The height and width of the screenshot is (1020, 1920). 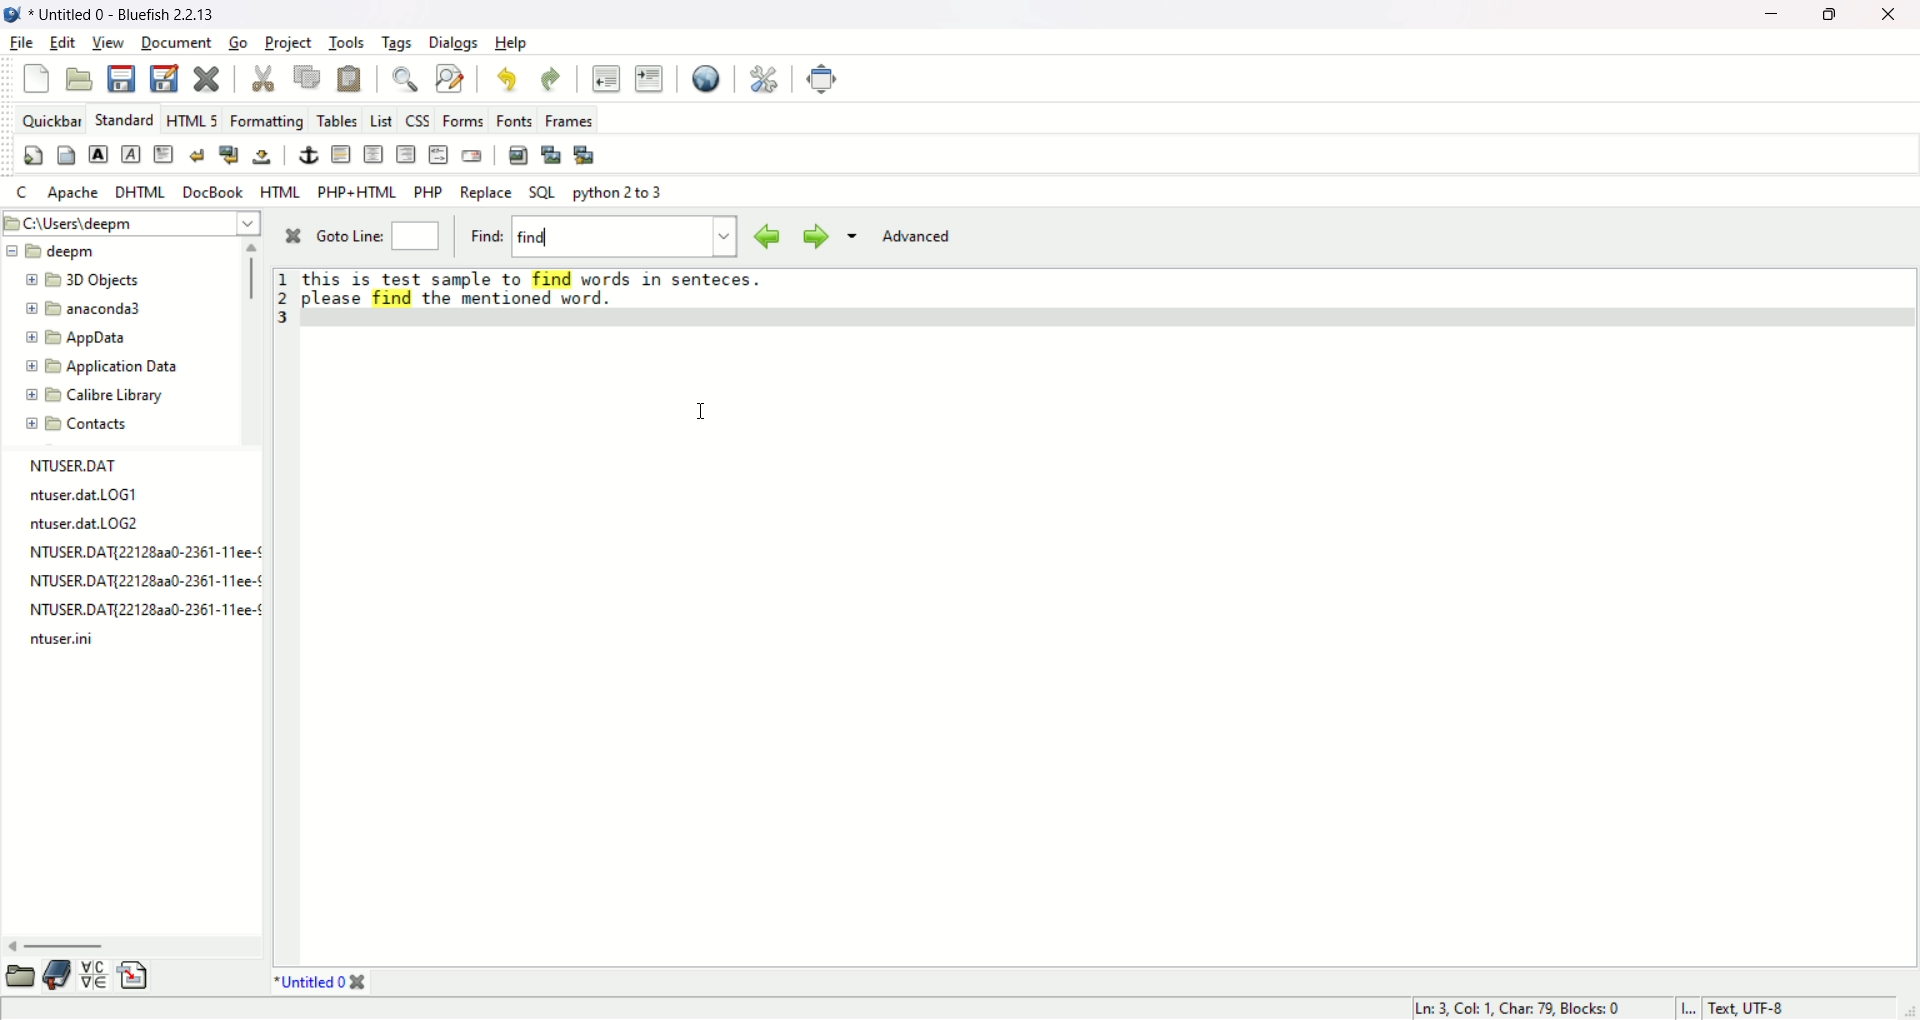 I want to click on save current file, so click(x=121, y=77).